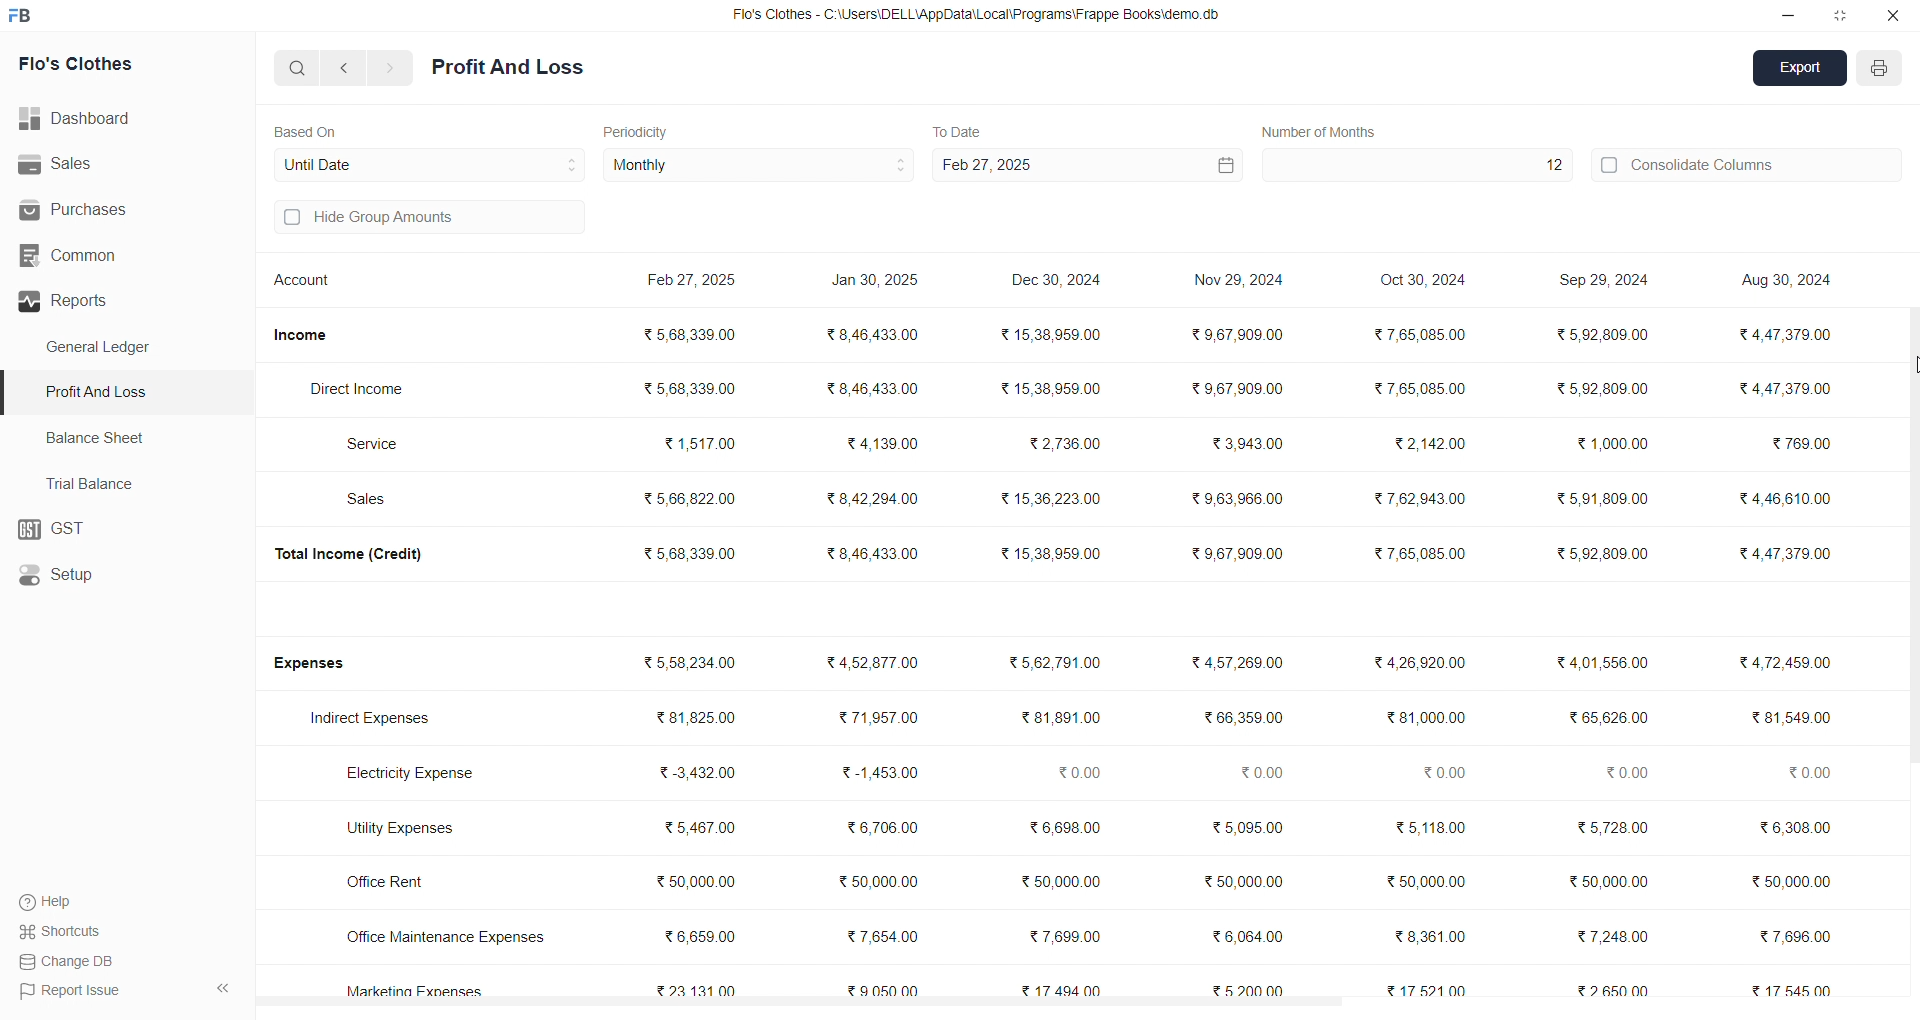 Image resolution: width=1920 pixels, height=1020 pixels. What do you see at coordinates (307, 283) in the screenshot?
I see `Account` at bounding box center [307, 283].